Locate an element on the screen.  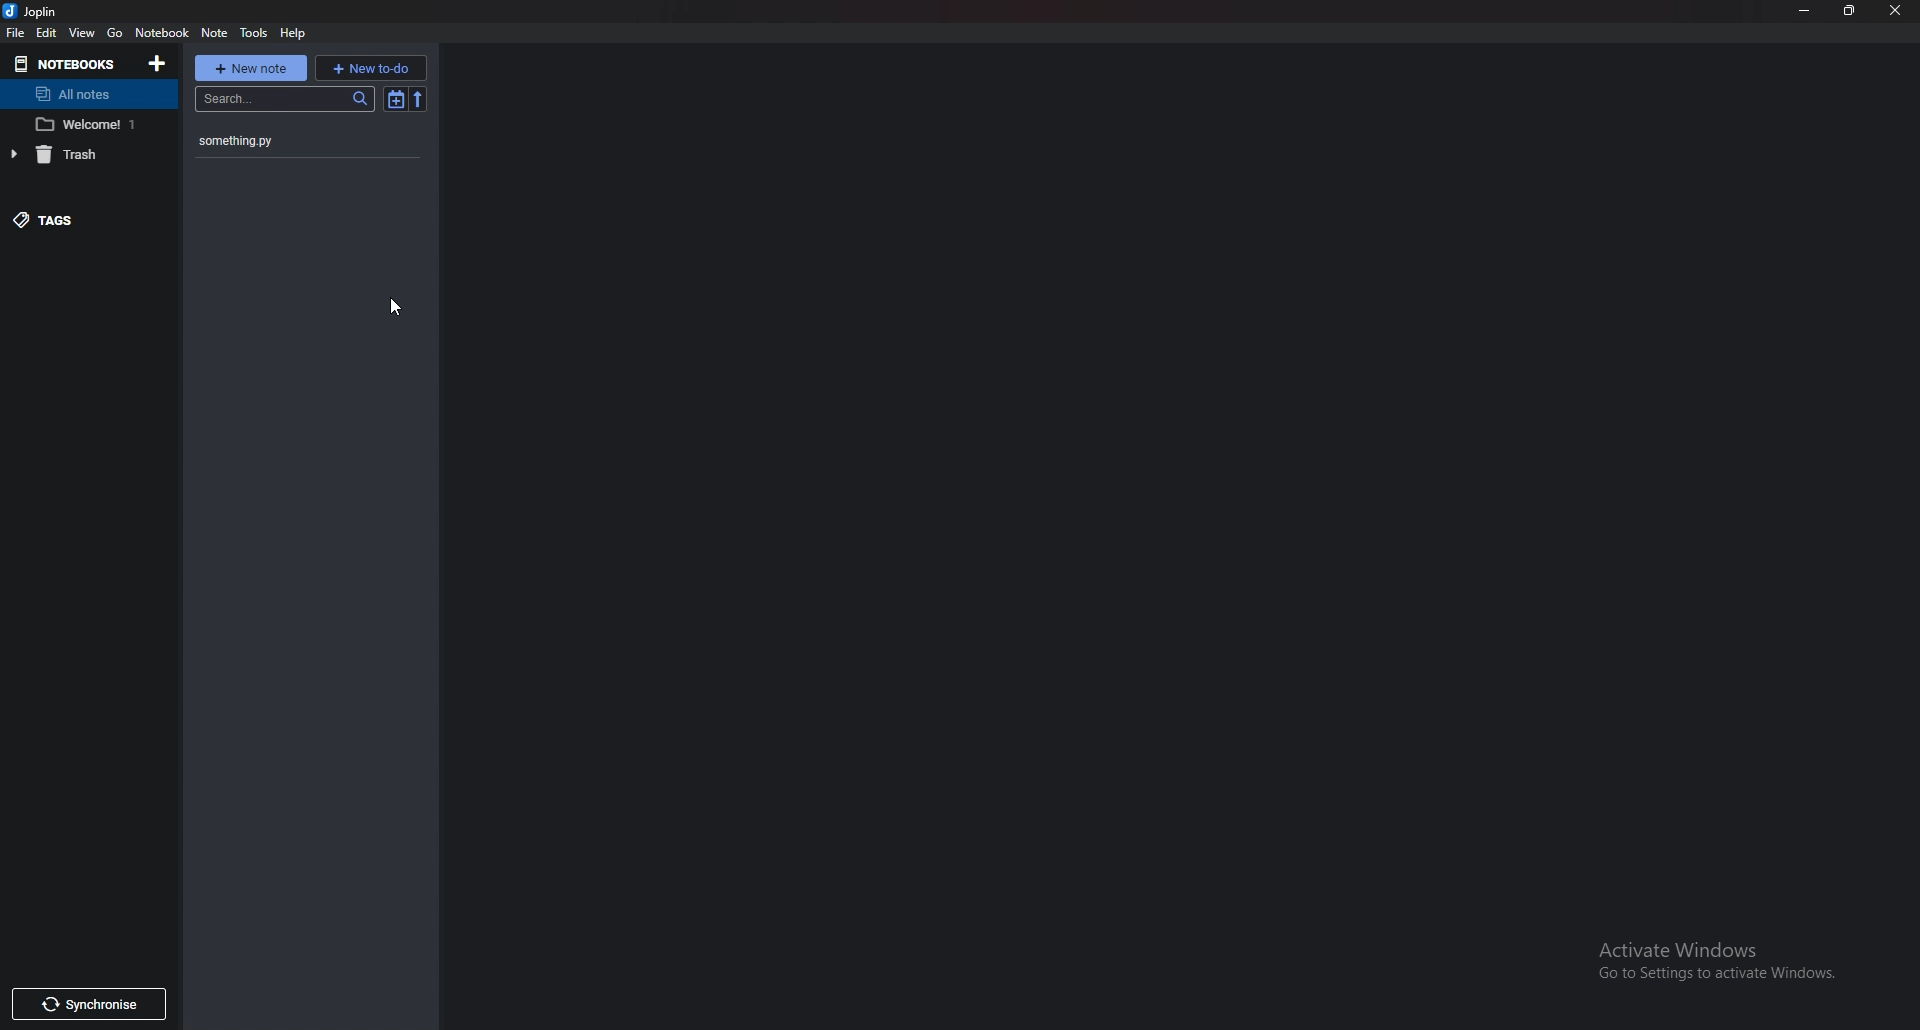
search is located at coordinates (285, 99).